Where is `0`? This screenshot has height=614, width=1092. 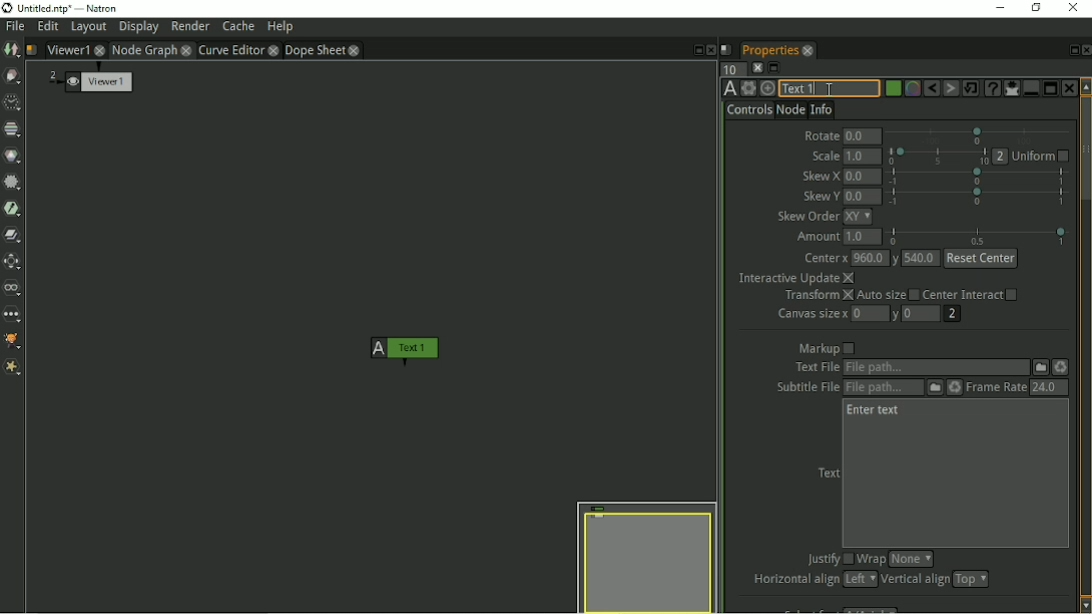
0 is located at coordinates (919, 313).